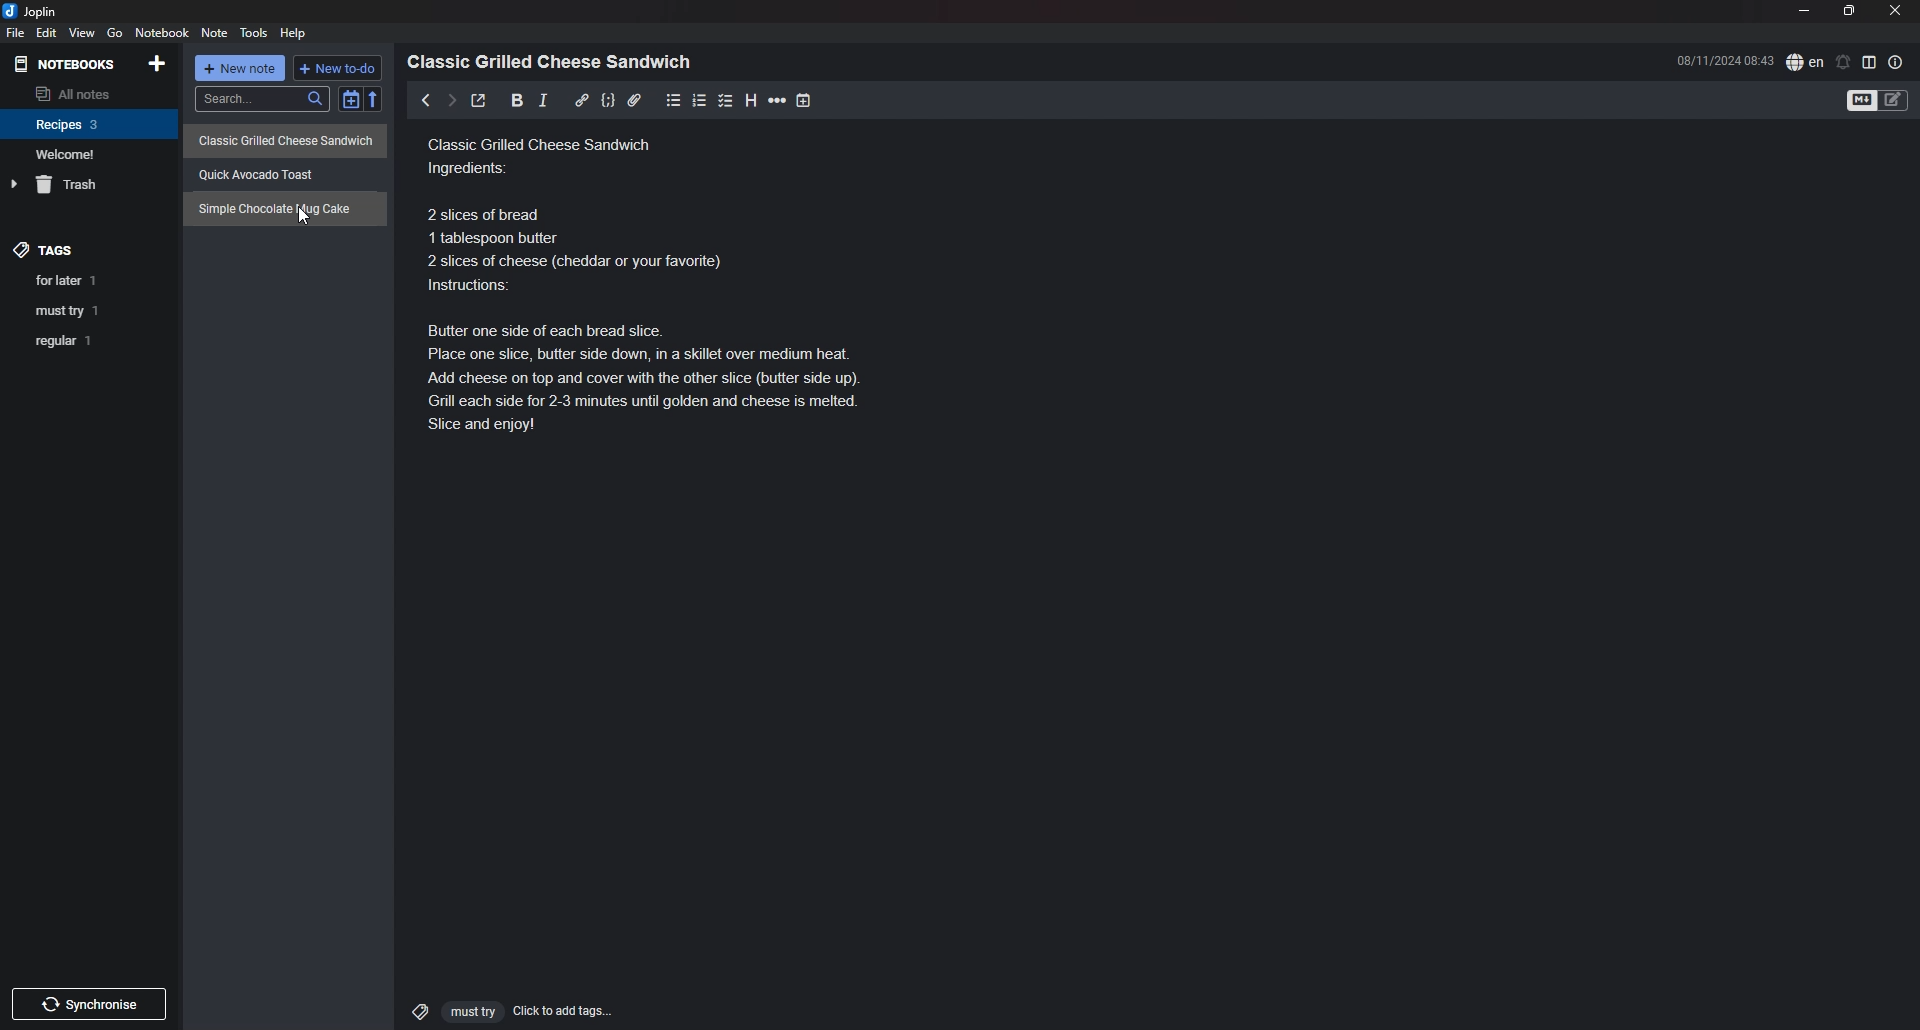 The image size is (1920, 1030). I want to click on tools, so click(256, 33).